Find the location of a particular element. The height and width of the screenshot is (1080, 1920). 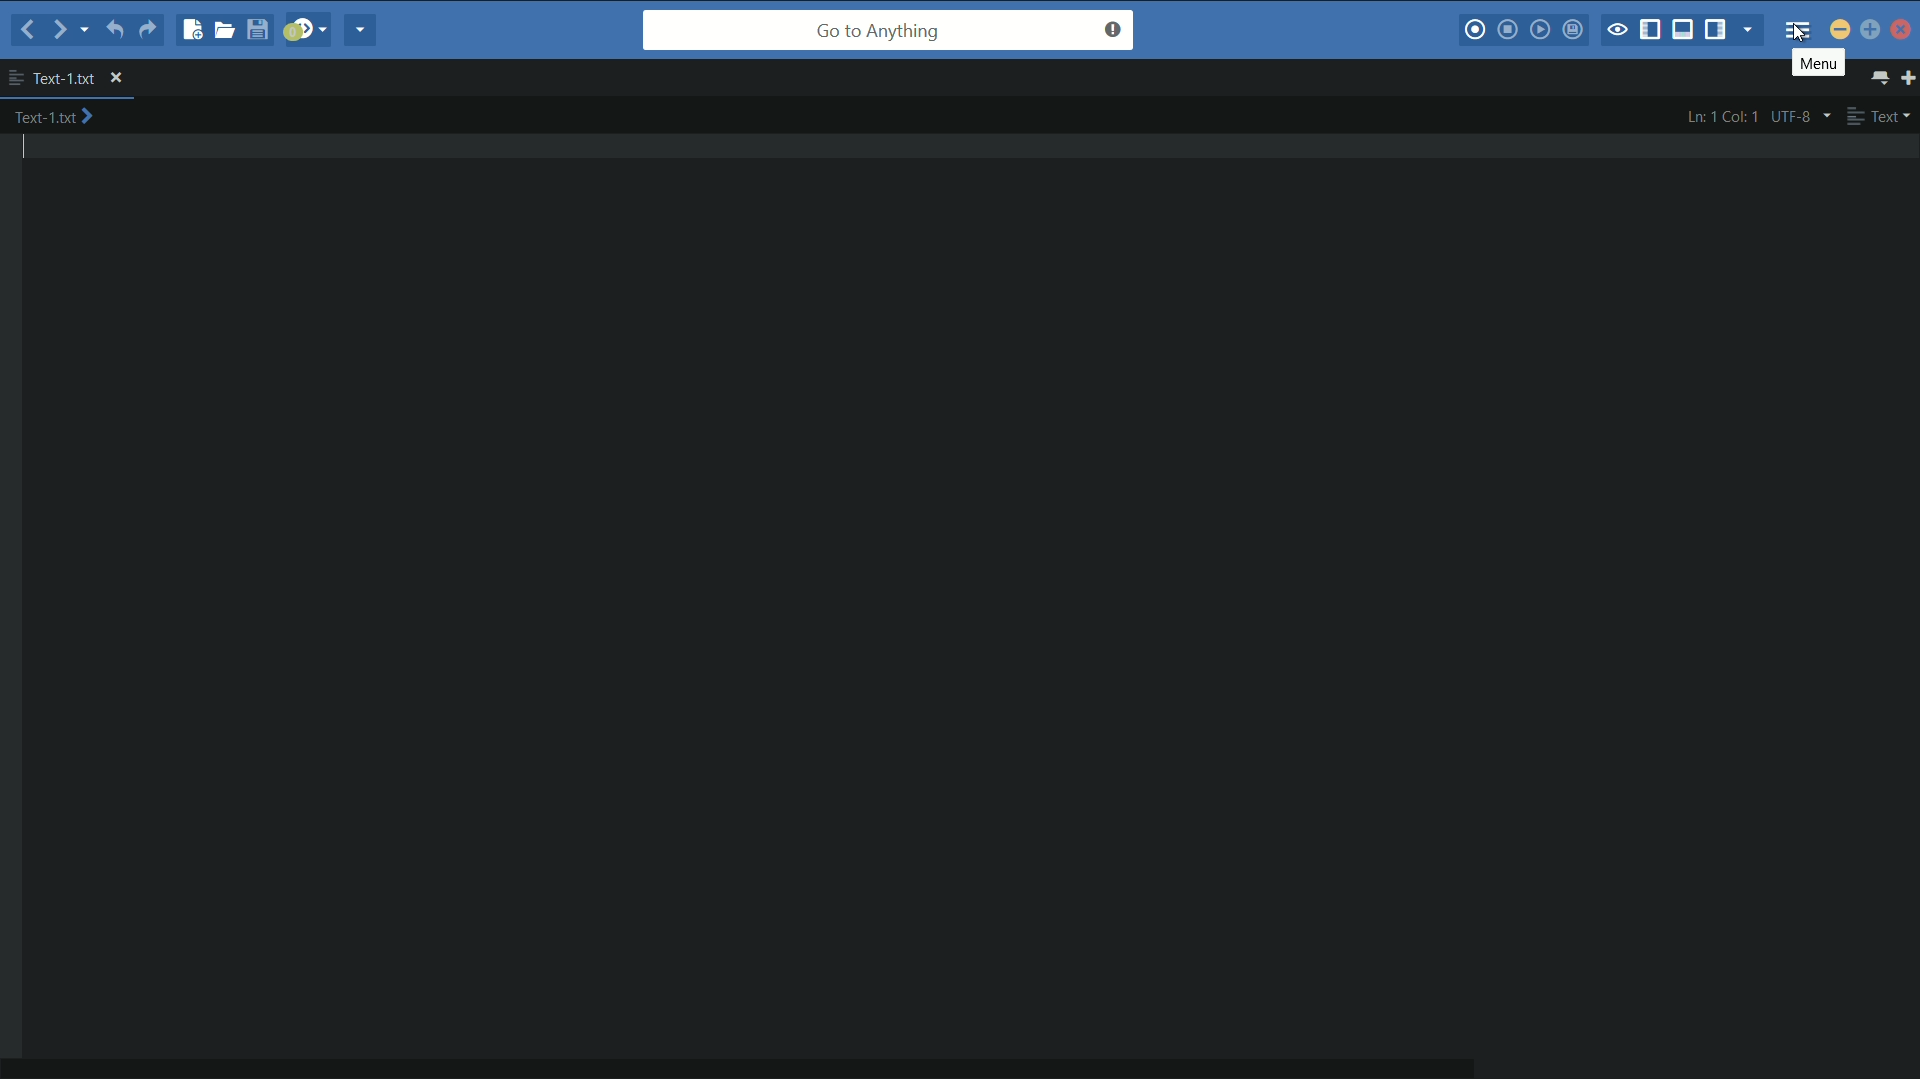

text cursor is located at coordinates (32, 148).